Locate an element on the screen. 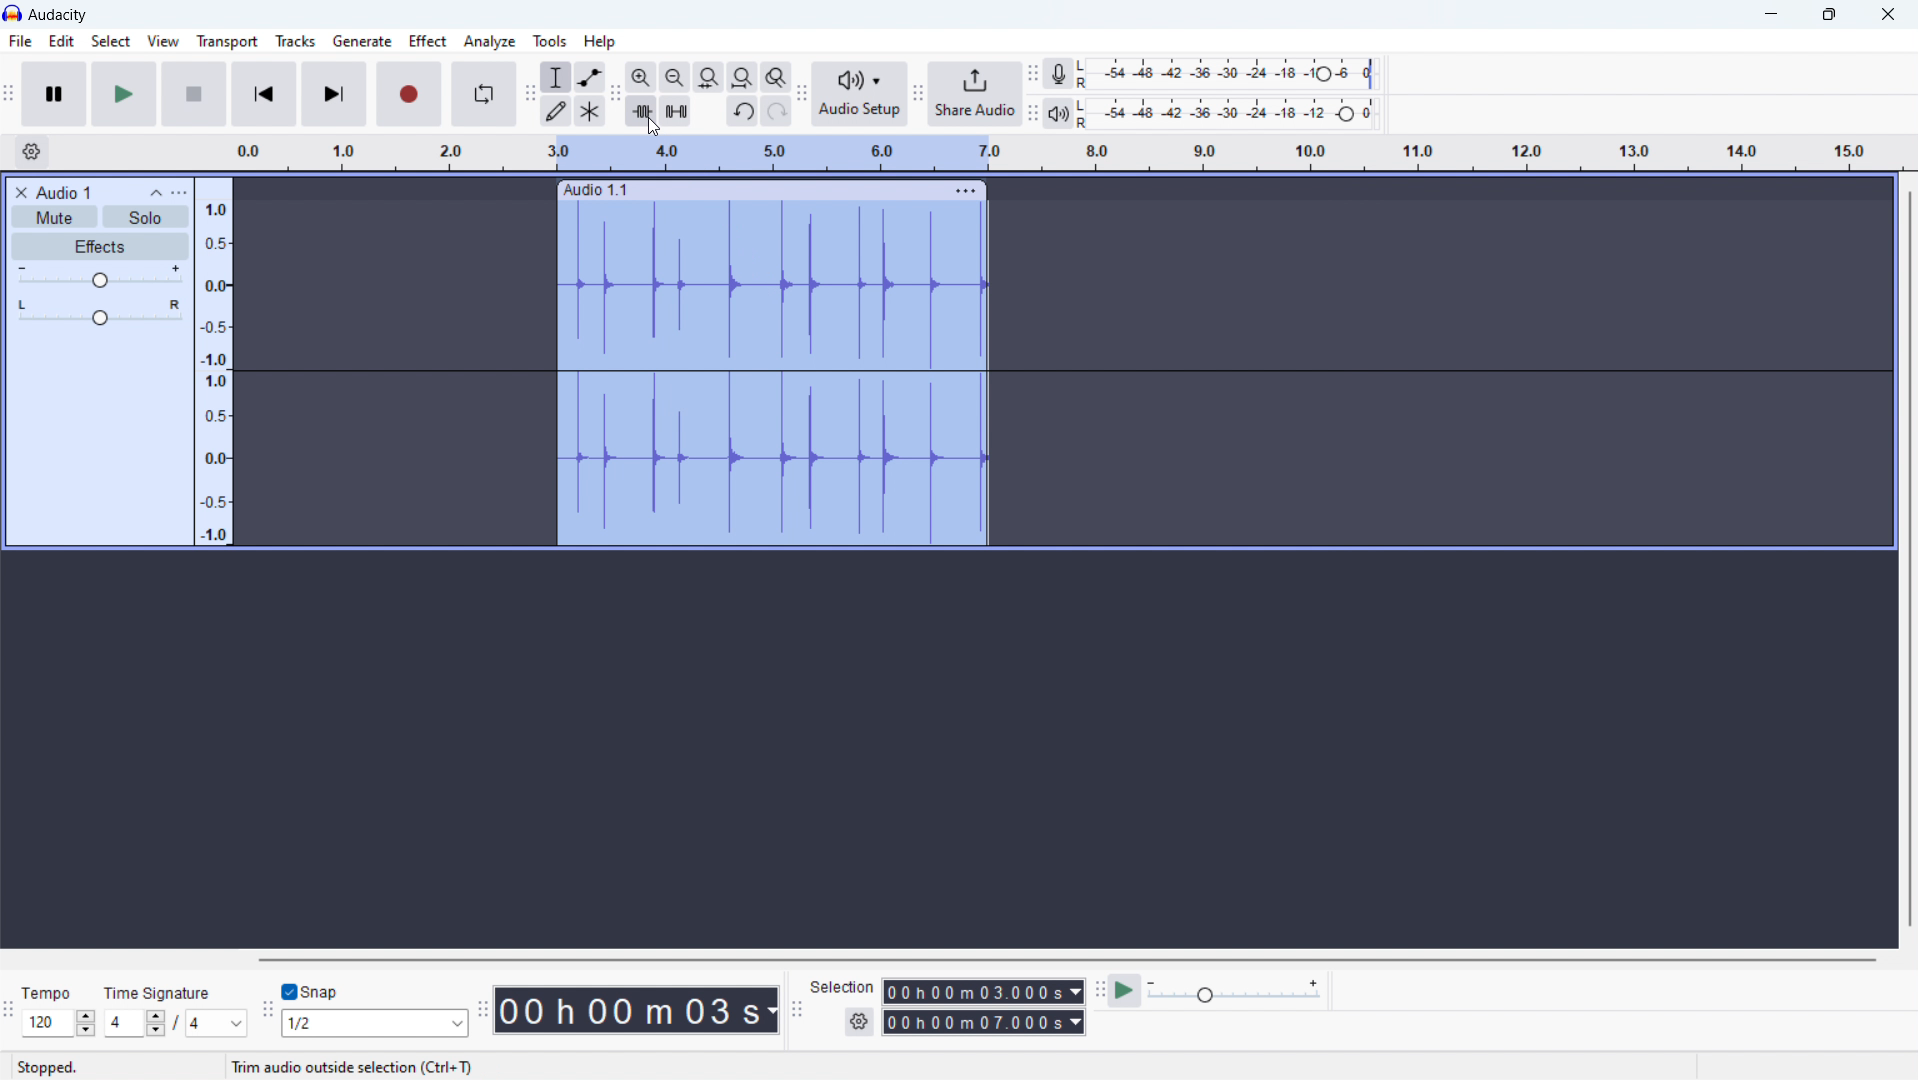  skip to end is located at coordinates (334, 94).